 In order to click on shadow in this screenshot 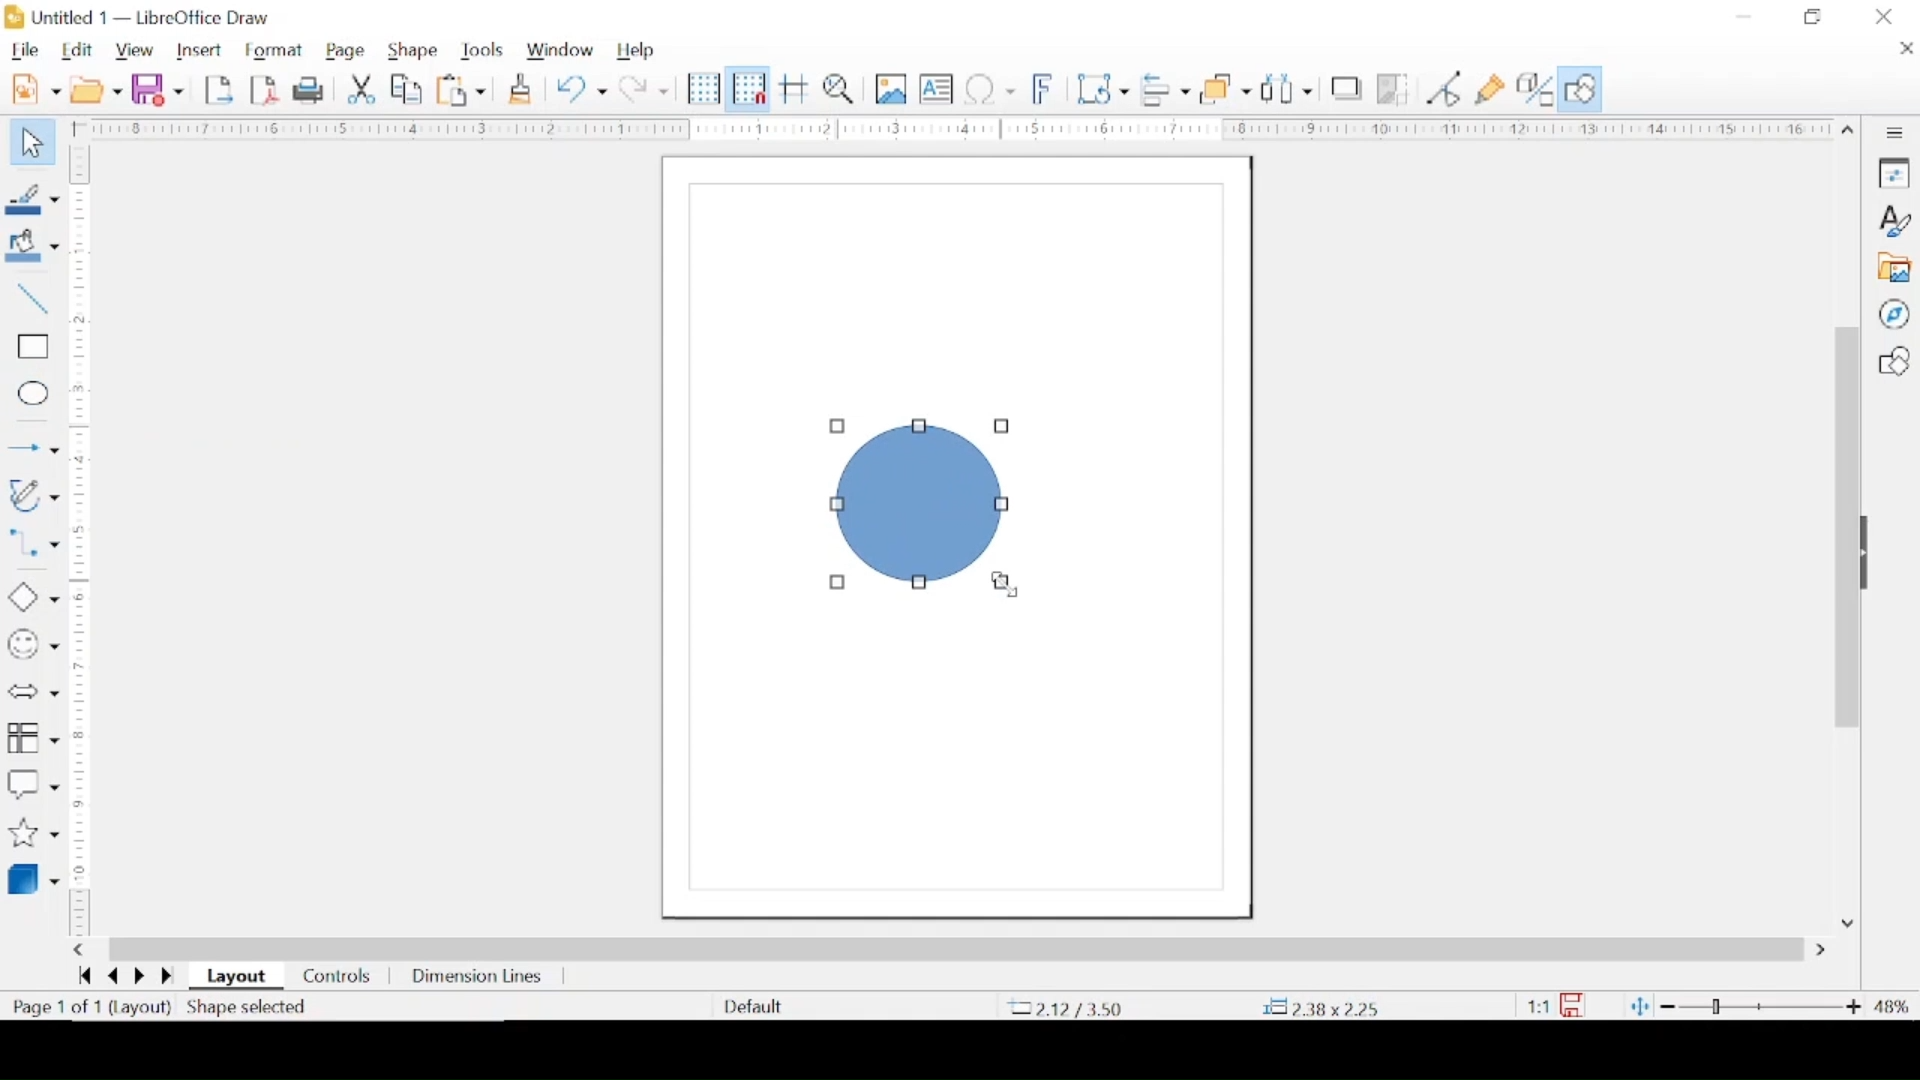, I will do `click(1347, 88)`.